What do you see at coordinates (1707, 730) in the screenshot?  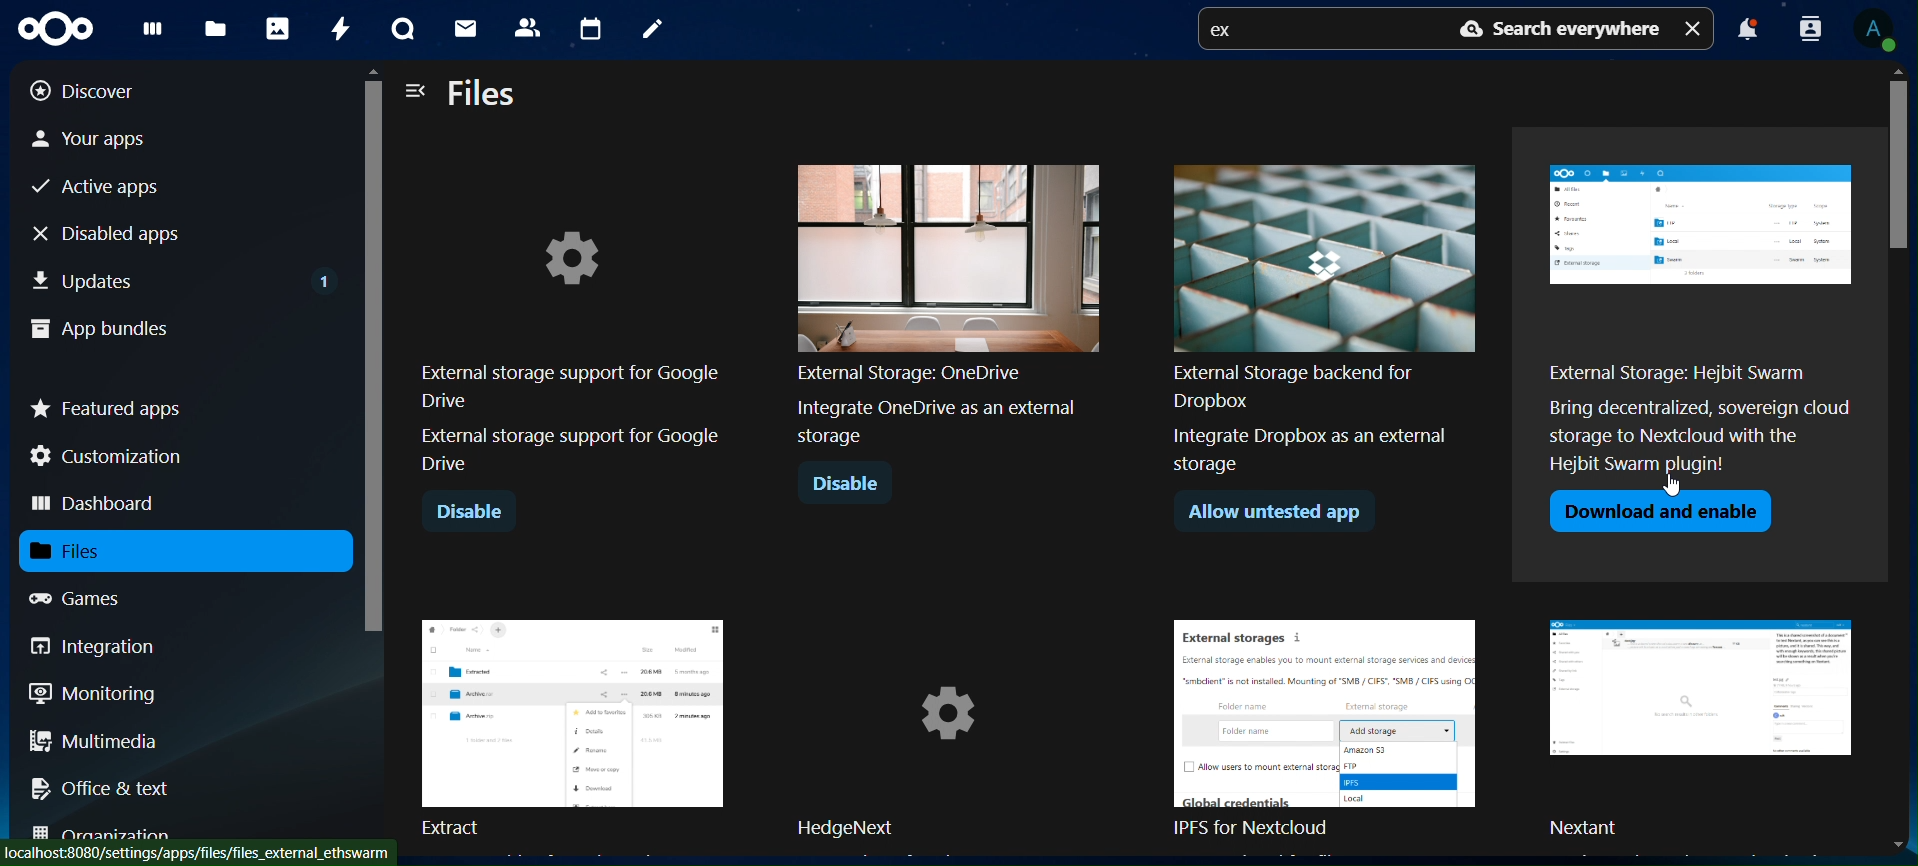 I see `Nextant` at bounding box center [1707, 730].